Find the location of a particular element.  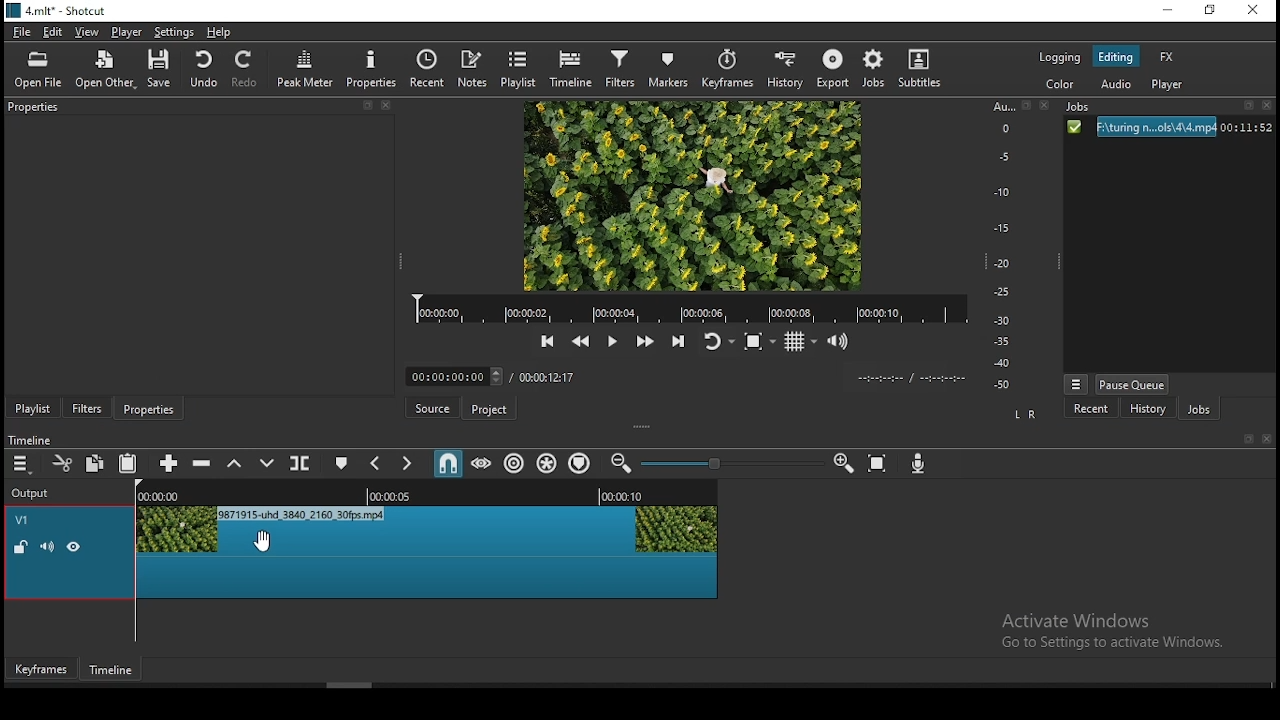

help is located at coordinates (222, 31).